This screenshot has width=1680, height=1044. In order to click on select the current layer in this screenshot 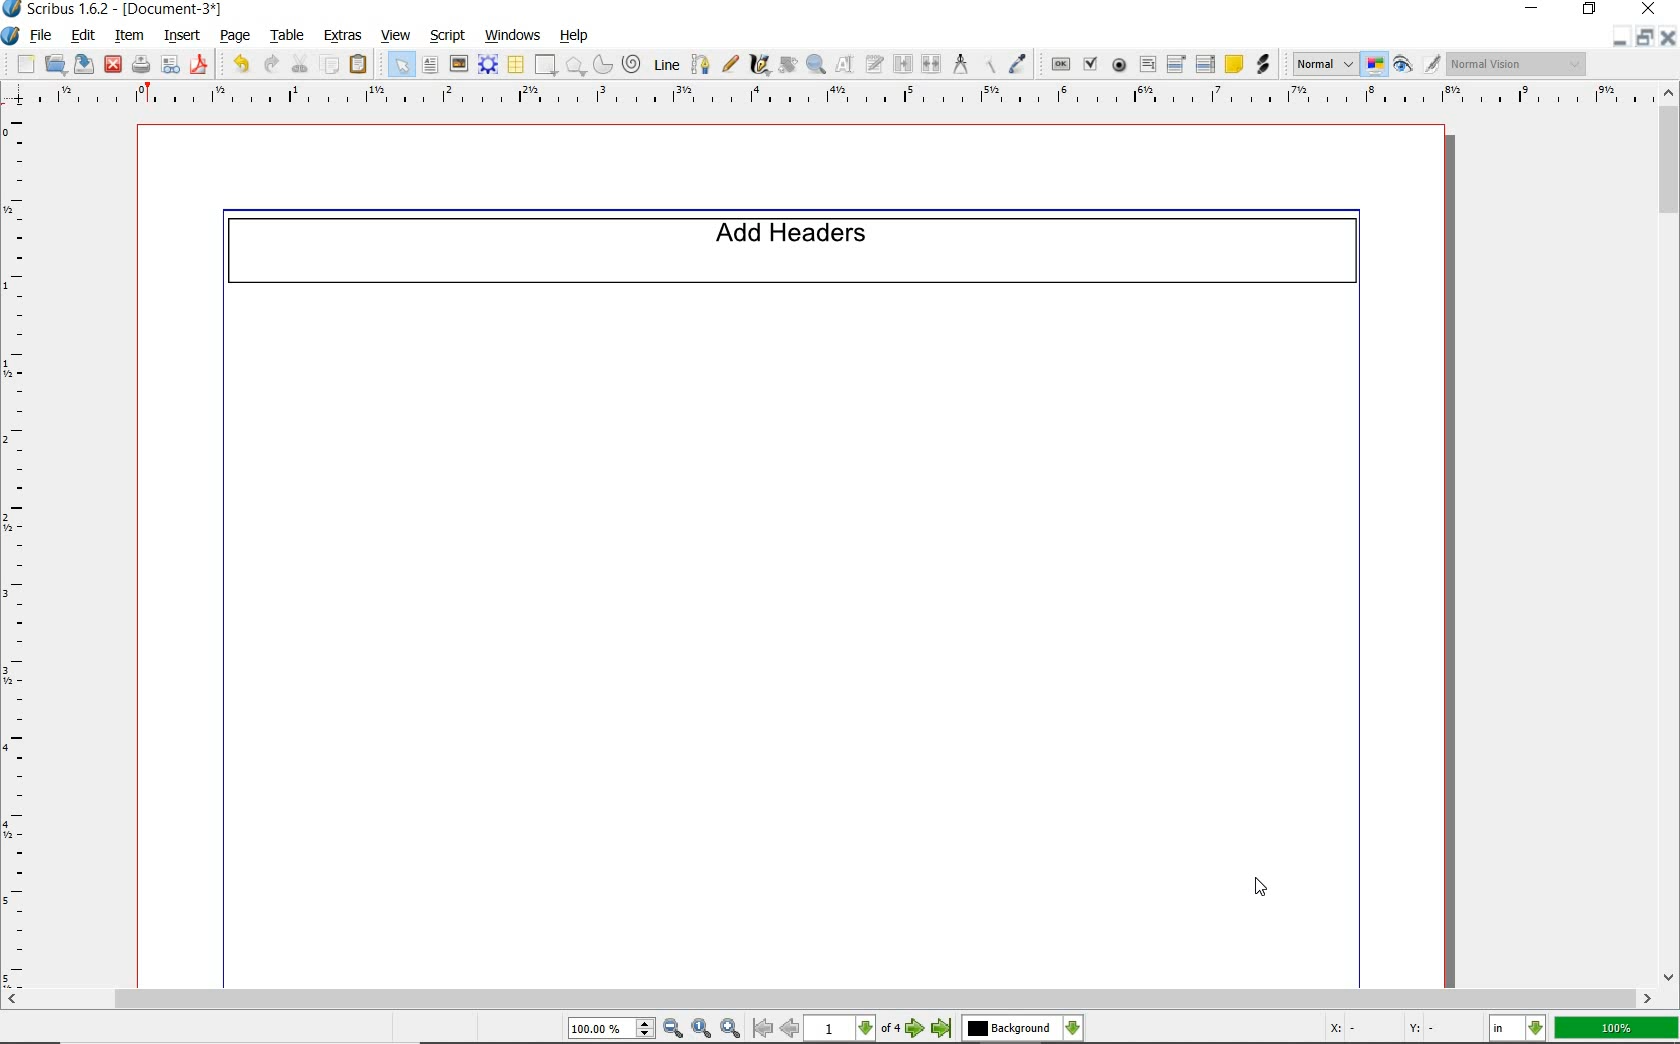, I will do `click(1023, 1029)`.